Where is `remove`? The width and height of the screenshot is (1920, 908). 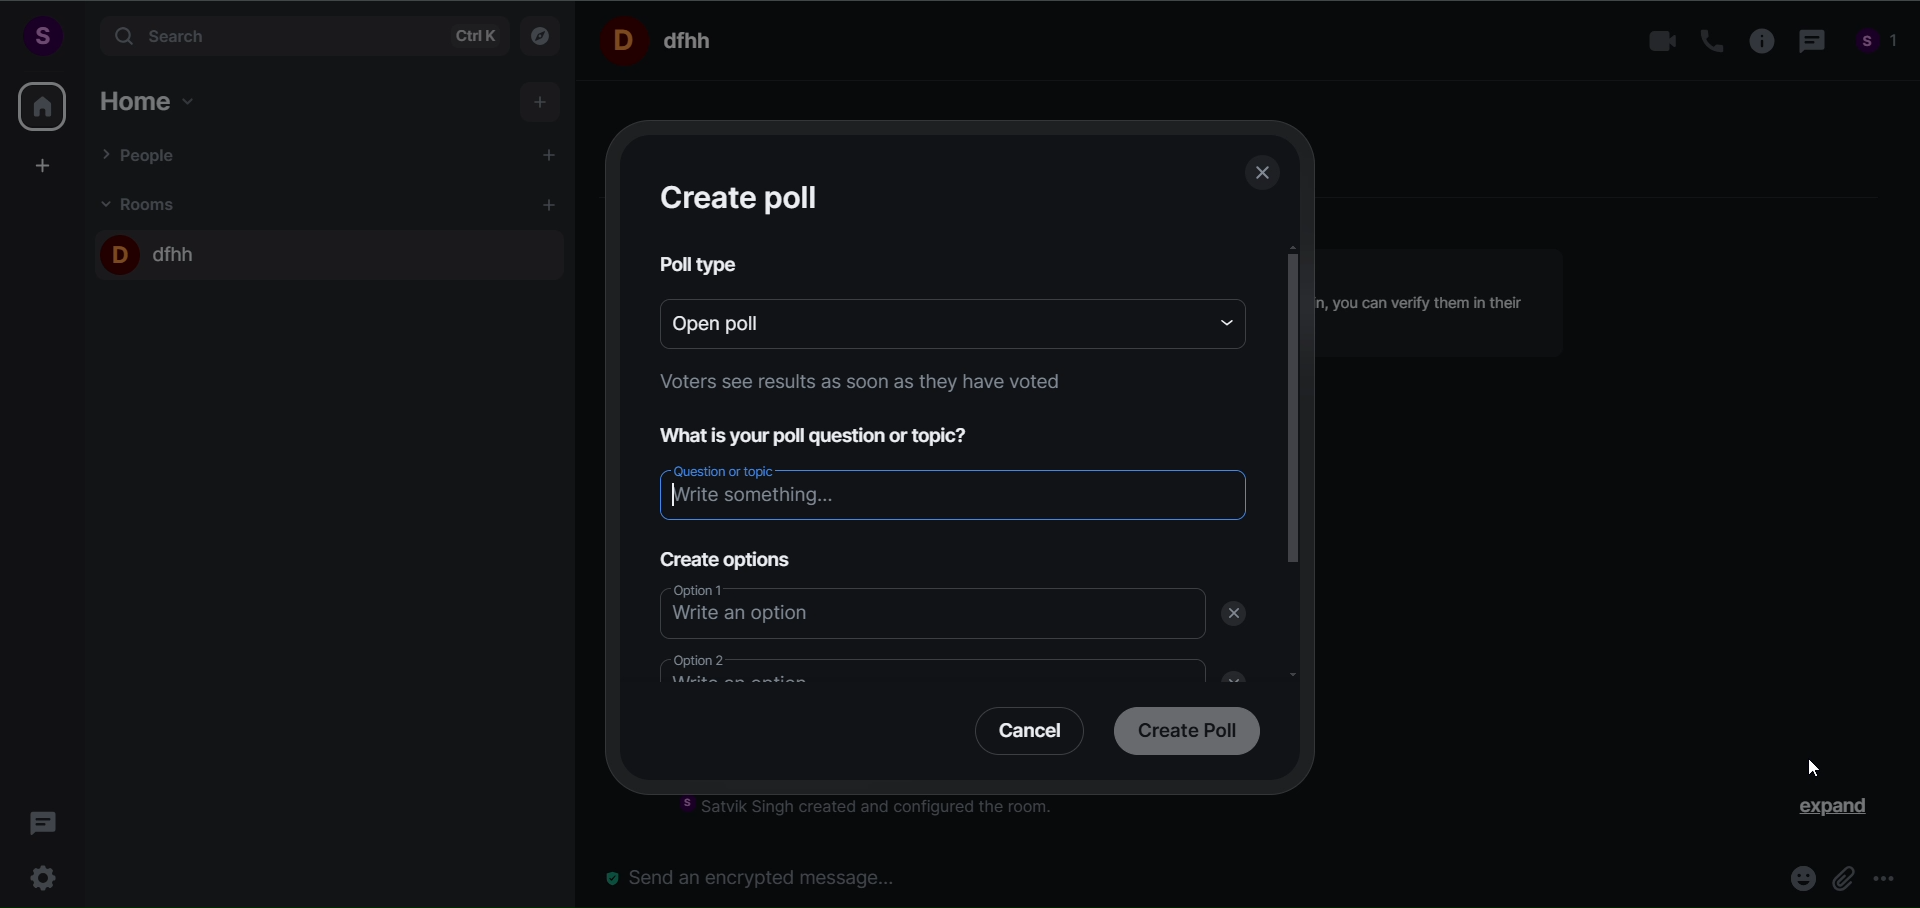 remove is located at coordinates (1238, 614).